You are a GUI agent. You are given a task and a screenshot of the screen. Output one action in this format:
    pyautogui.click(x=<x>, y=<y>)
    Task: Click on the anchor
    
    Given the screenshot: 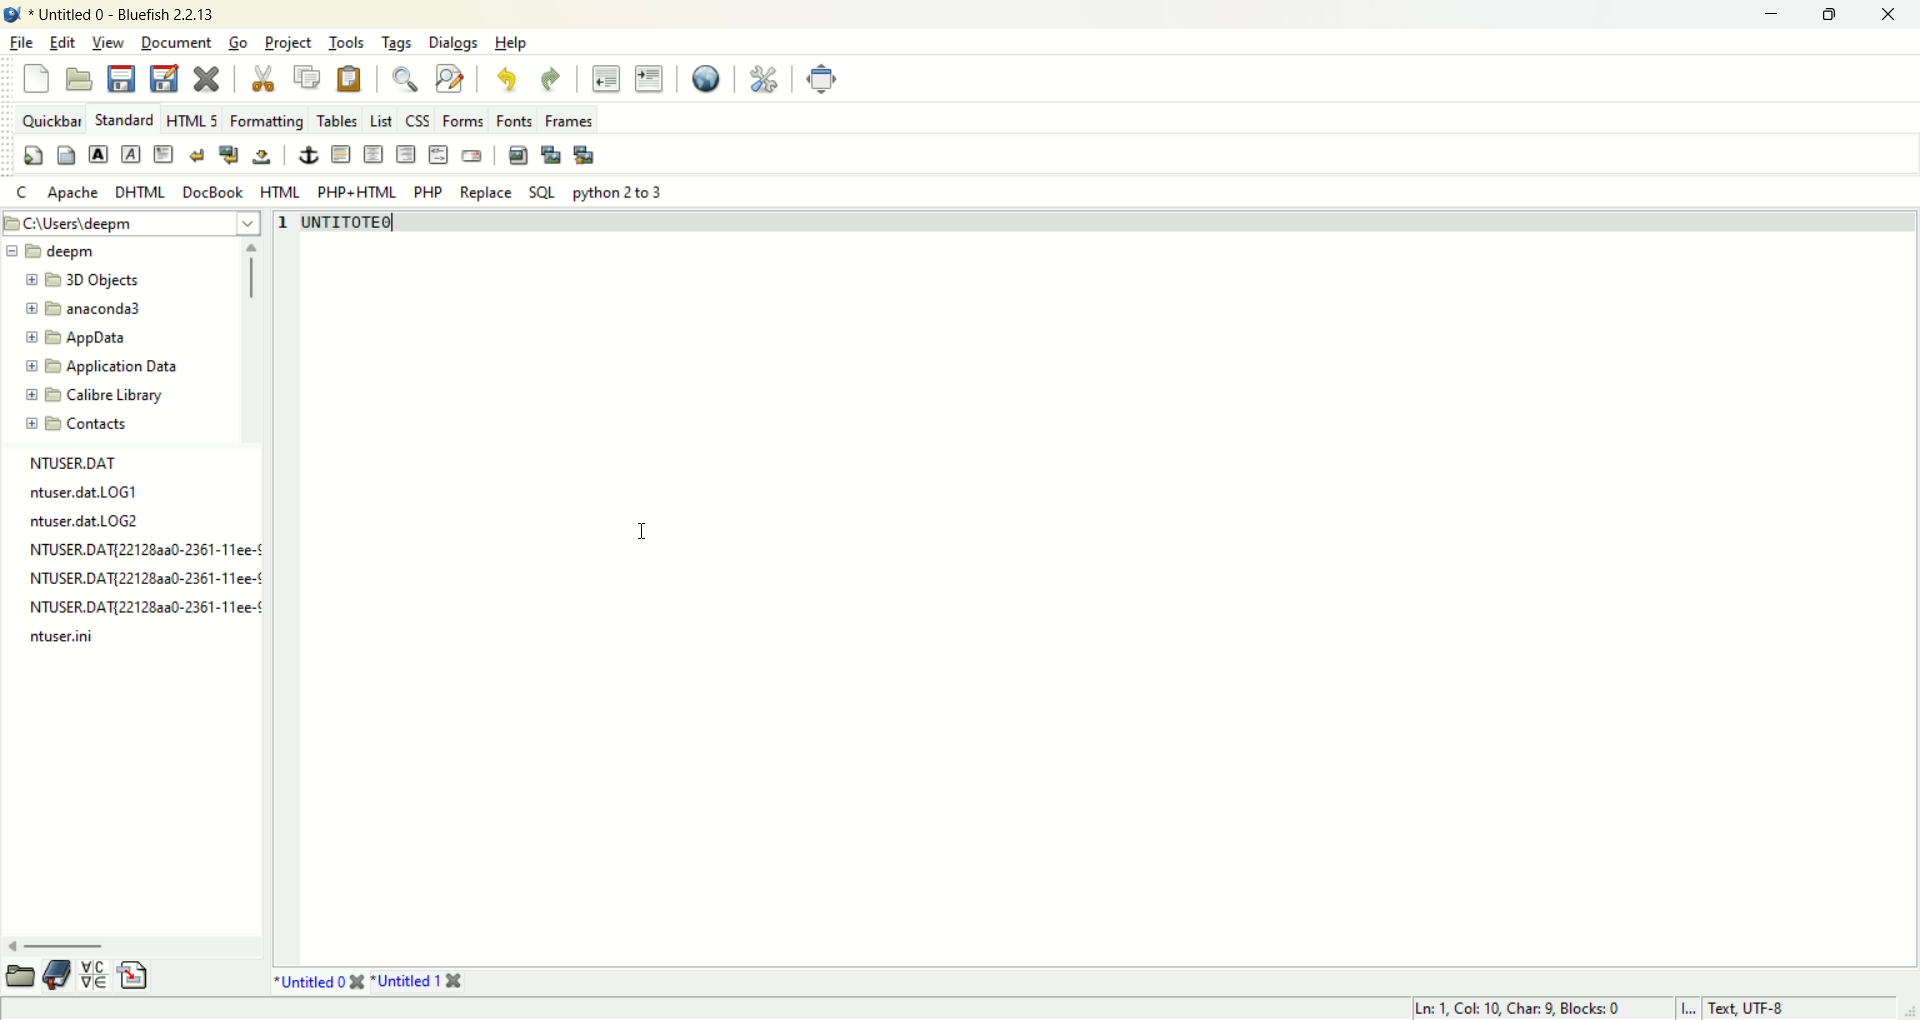 What is the action you would take?
    pyautogui.click(x=309, y=155)
    